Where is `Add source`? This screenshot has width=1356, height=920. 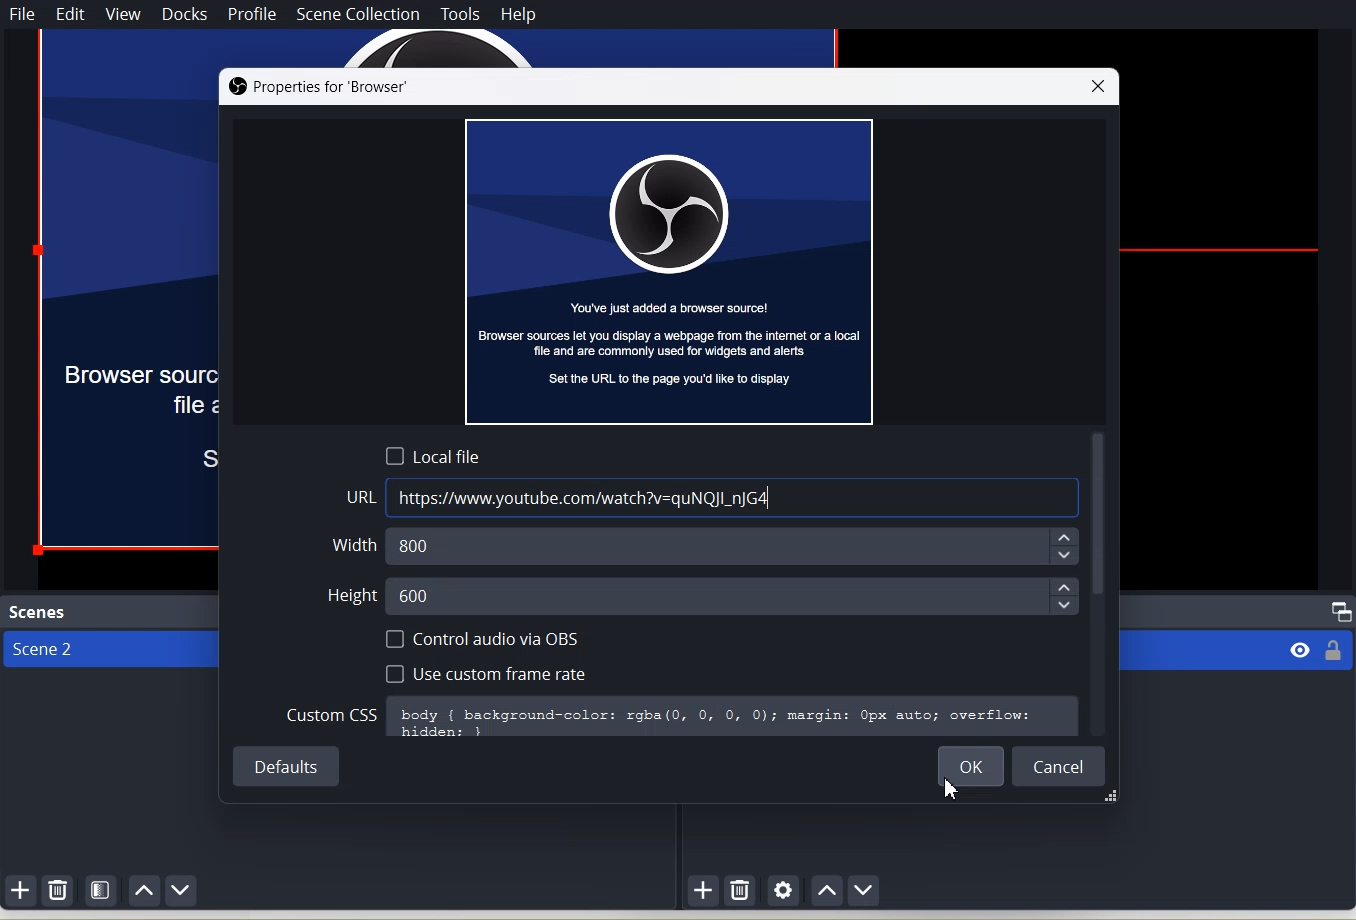
Add source is located at coordinates (704, 891).